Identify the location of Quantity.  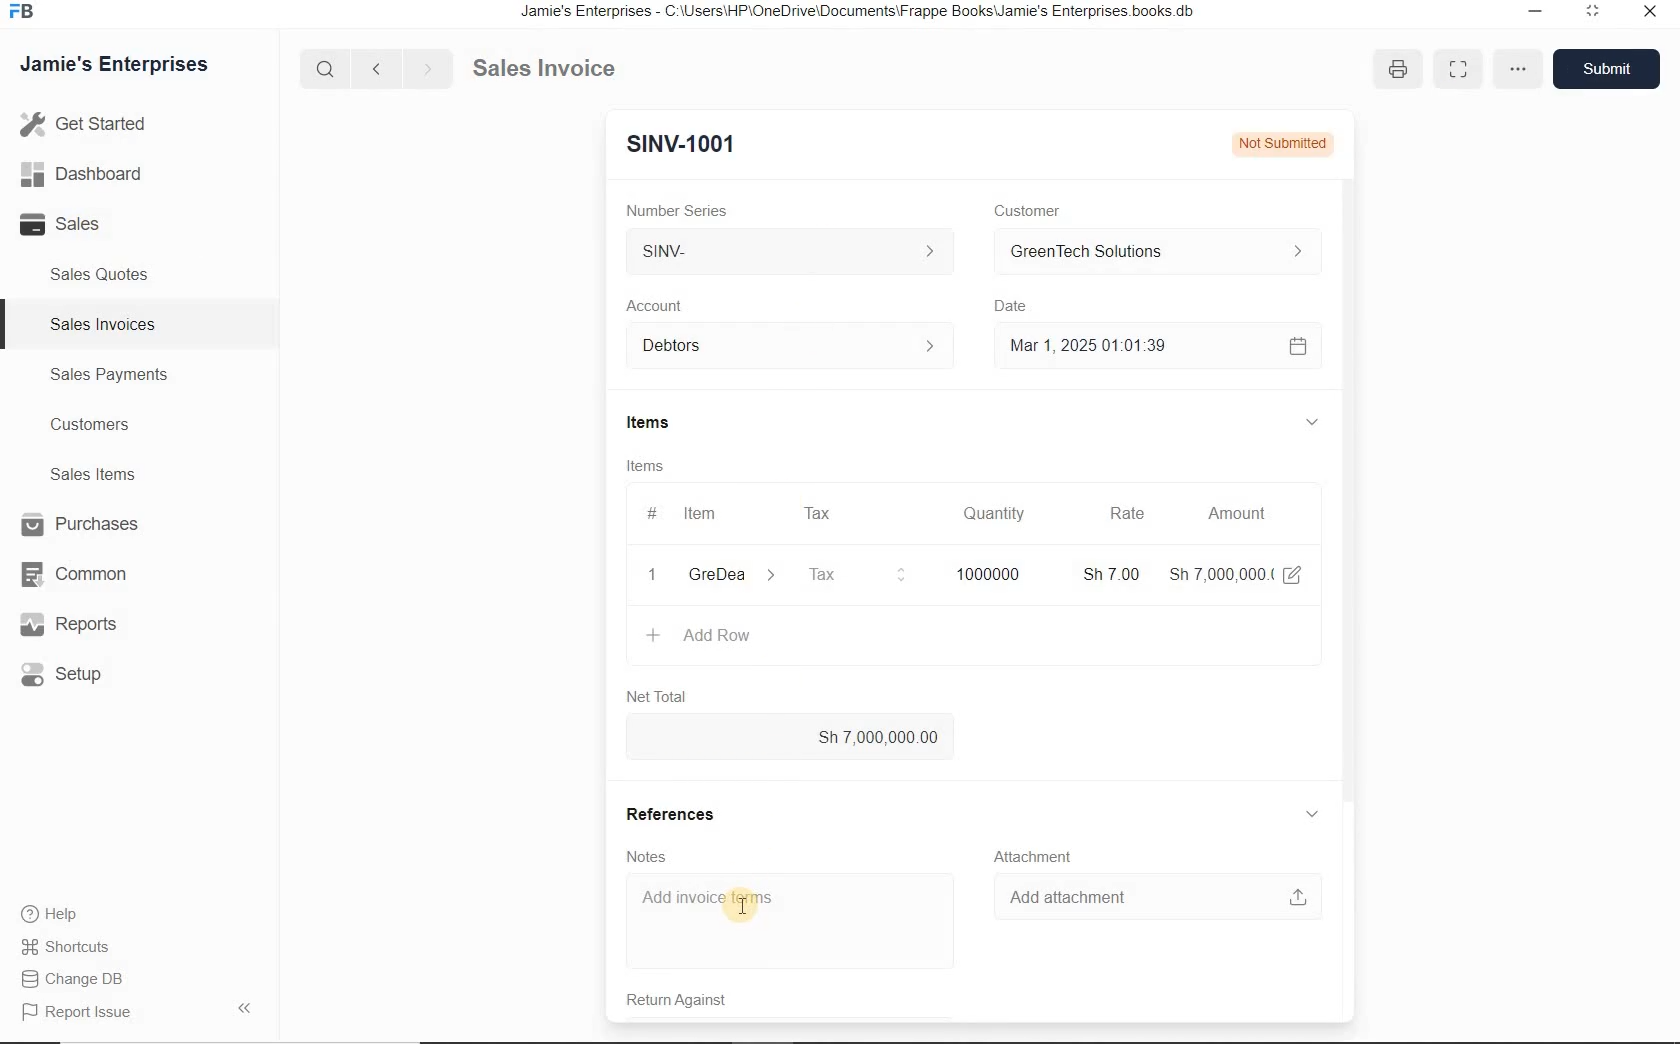
(994, 514).